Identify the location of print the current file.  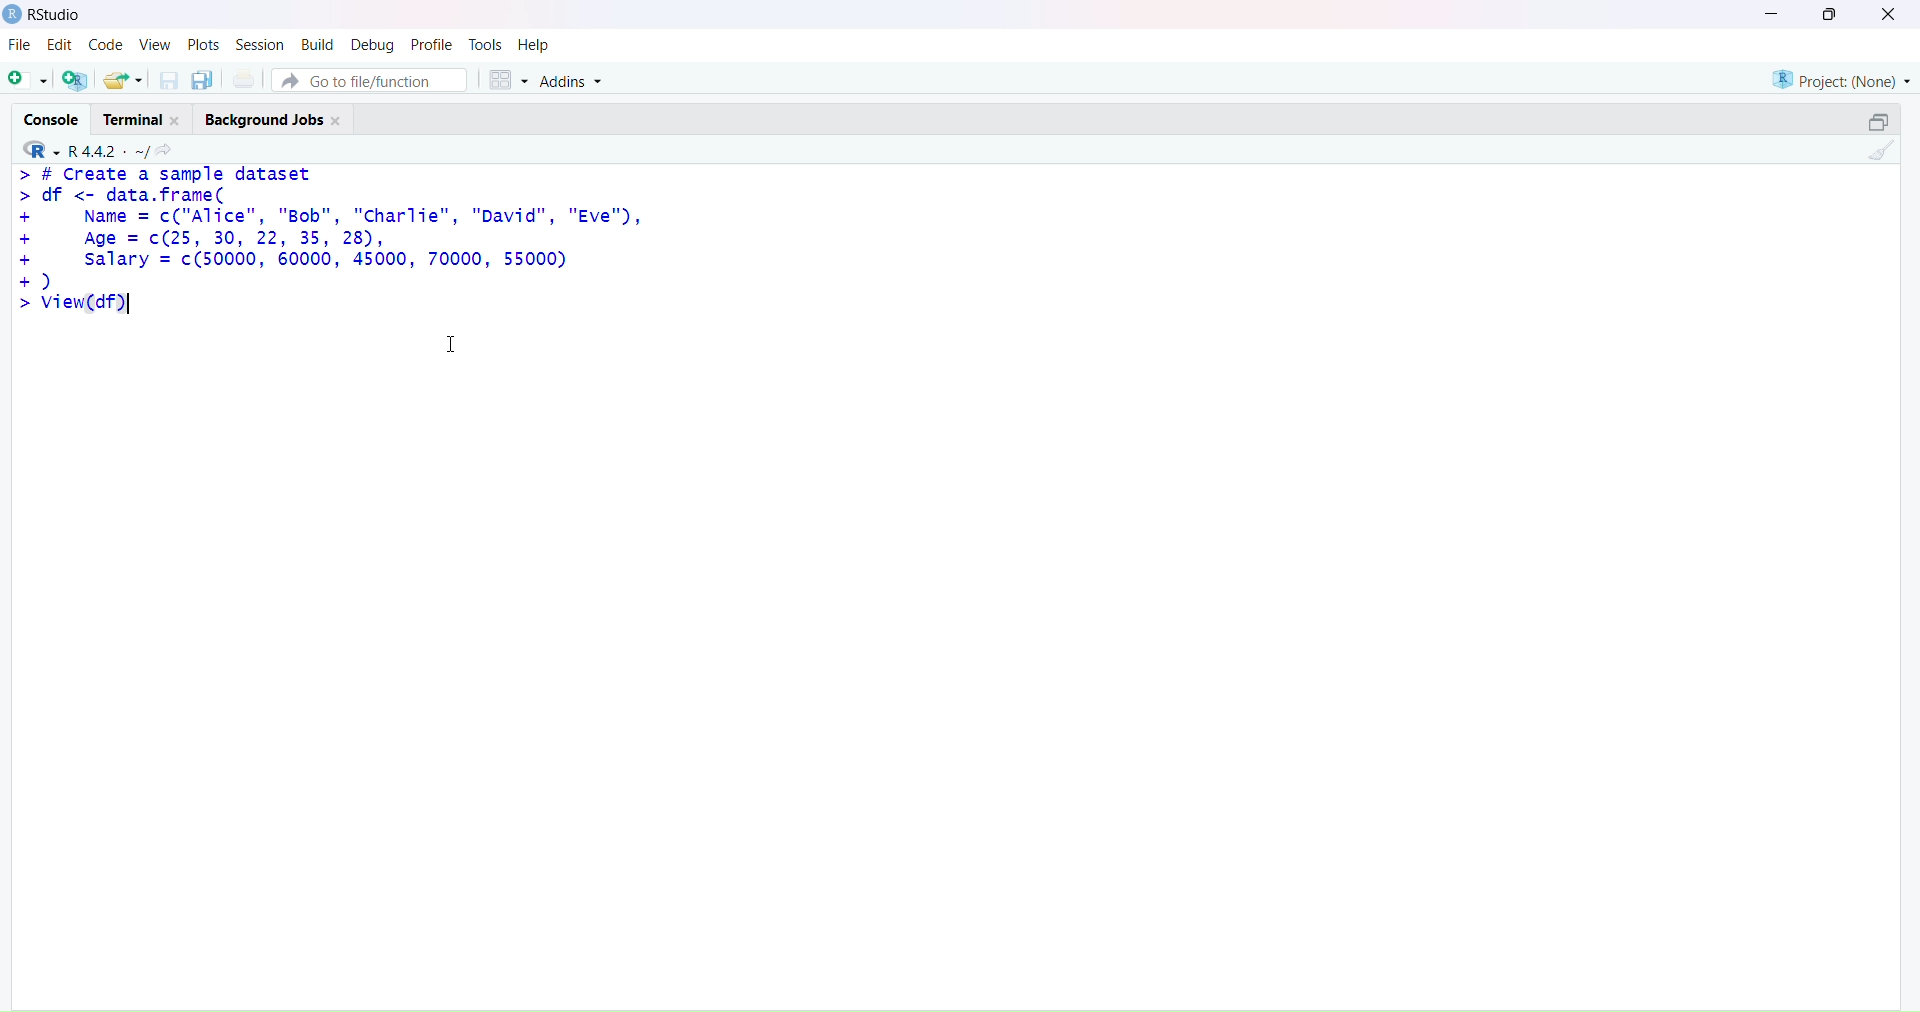
(244, 78).